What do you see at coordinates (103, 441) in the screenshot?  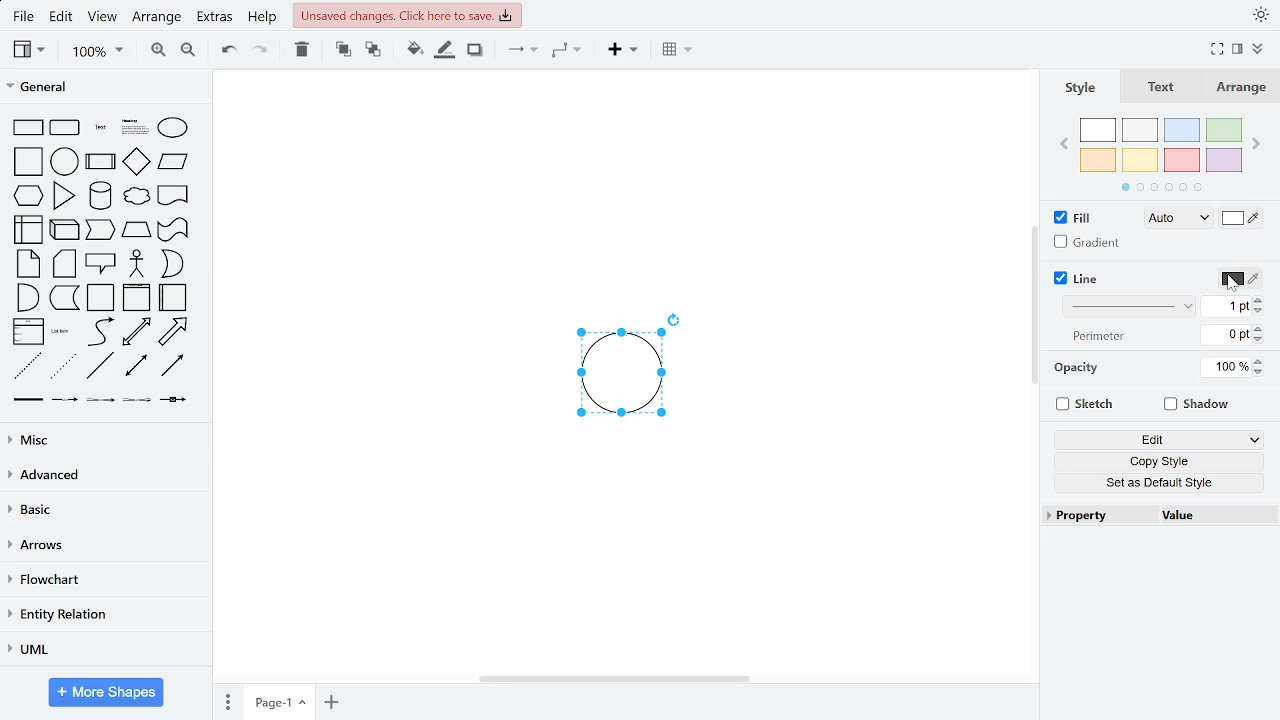 I see `misc` at bounding box center [103, 441].